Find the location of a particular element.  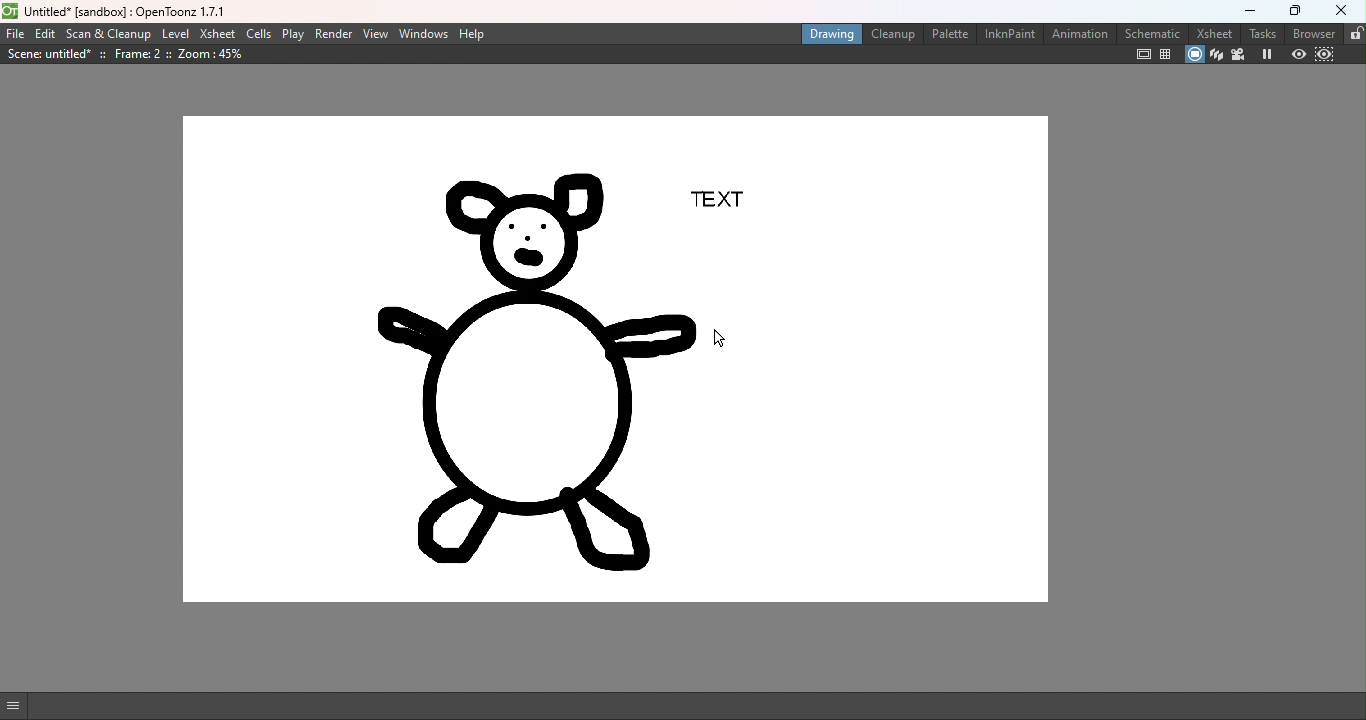

Safe area is located at coordinates (1142, 54).